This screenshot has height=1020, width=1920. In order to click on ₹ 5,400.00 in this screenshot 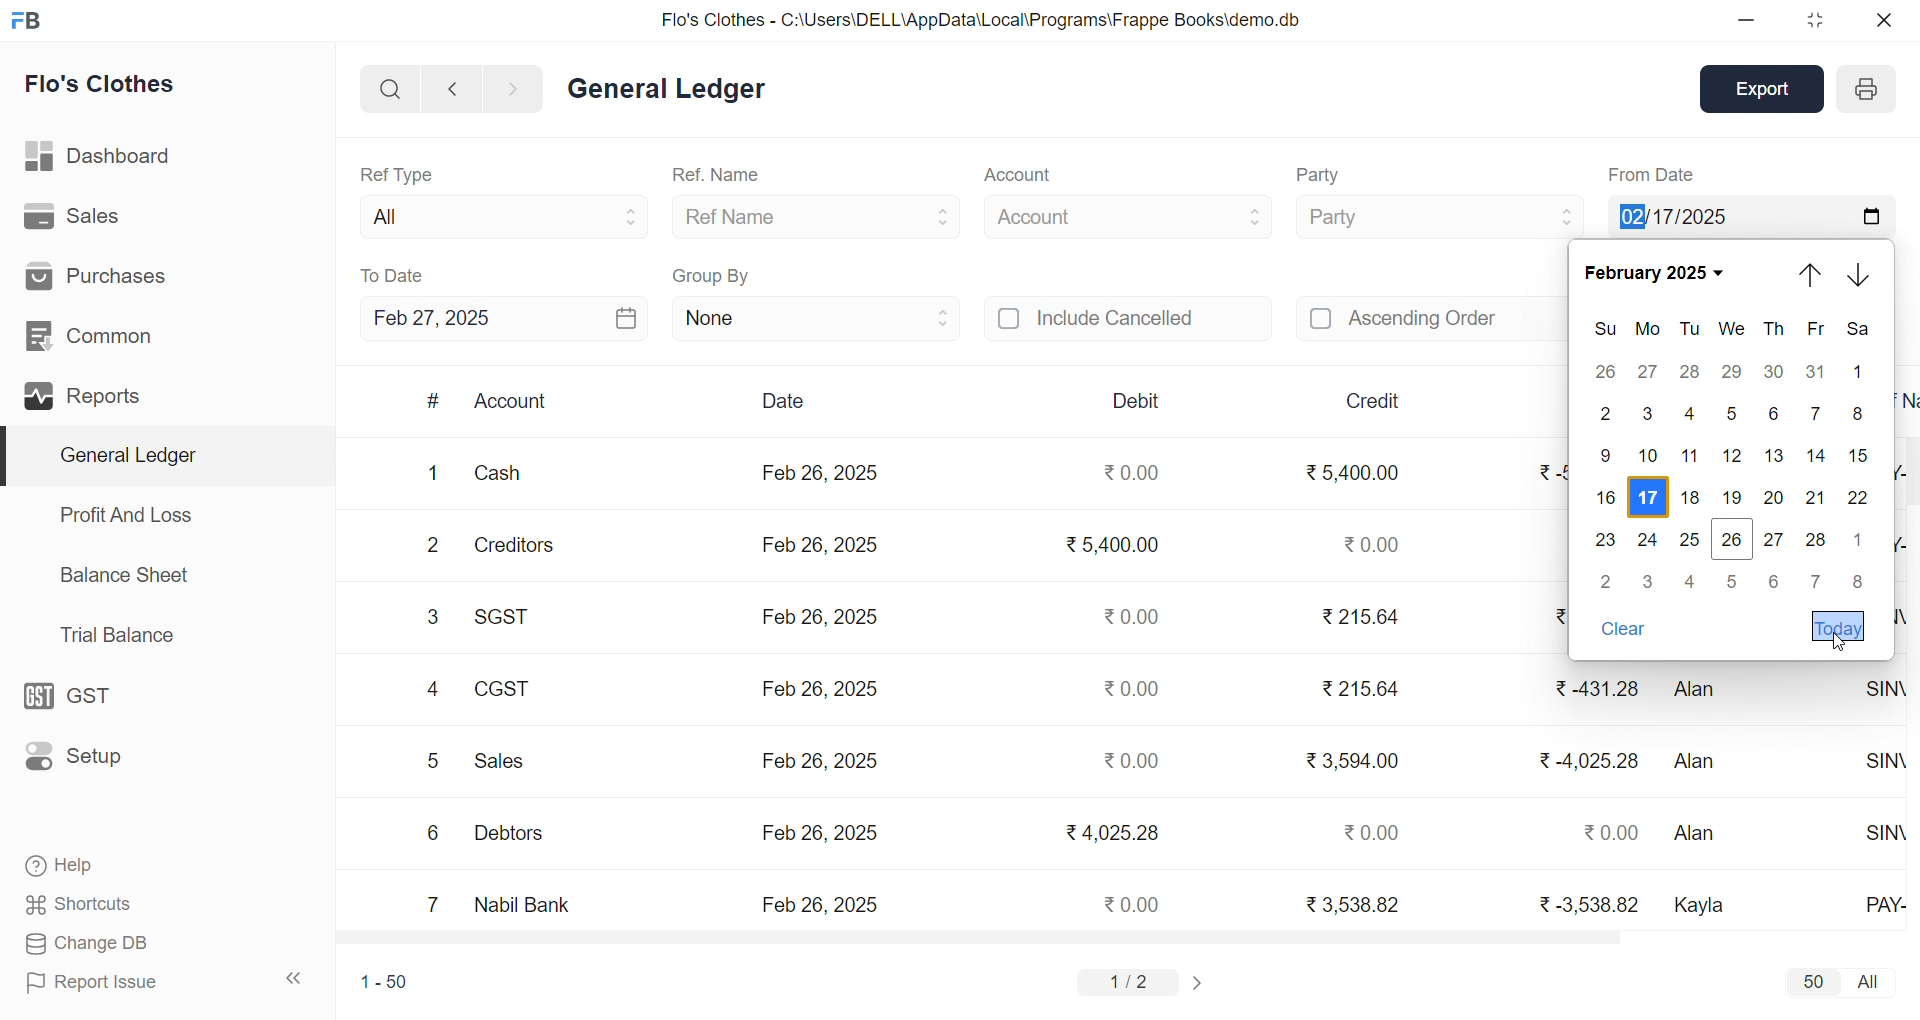, I will do `click(1355, 468)`.